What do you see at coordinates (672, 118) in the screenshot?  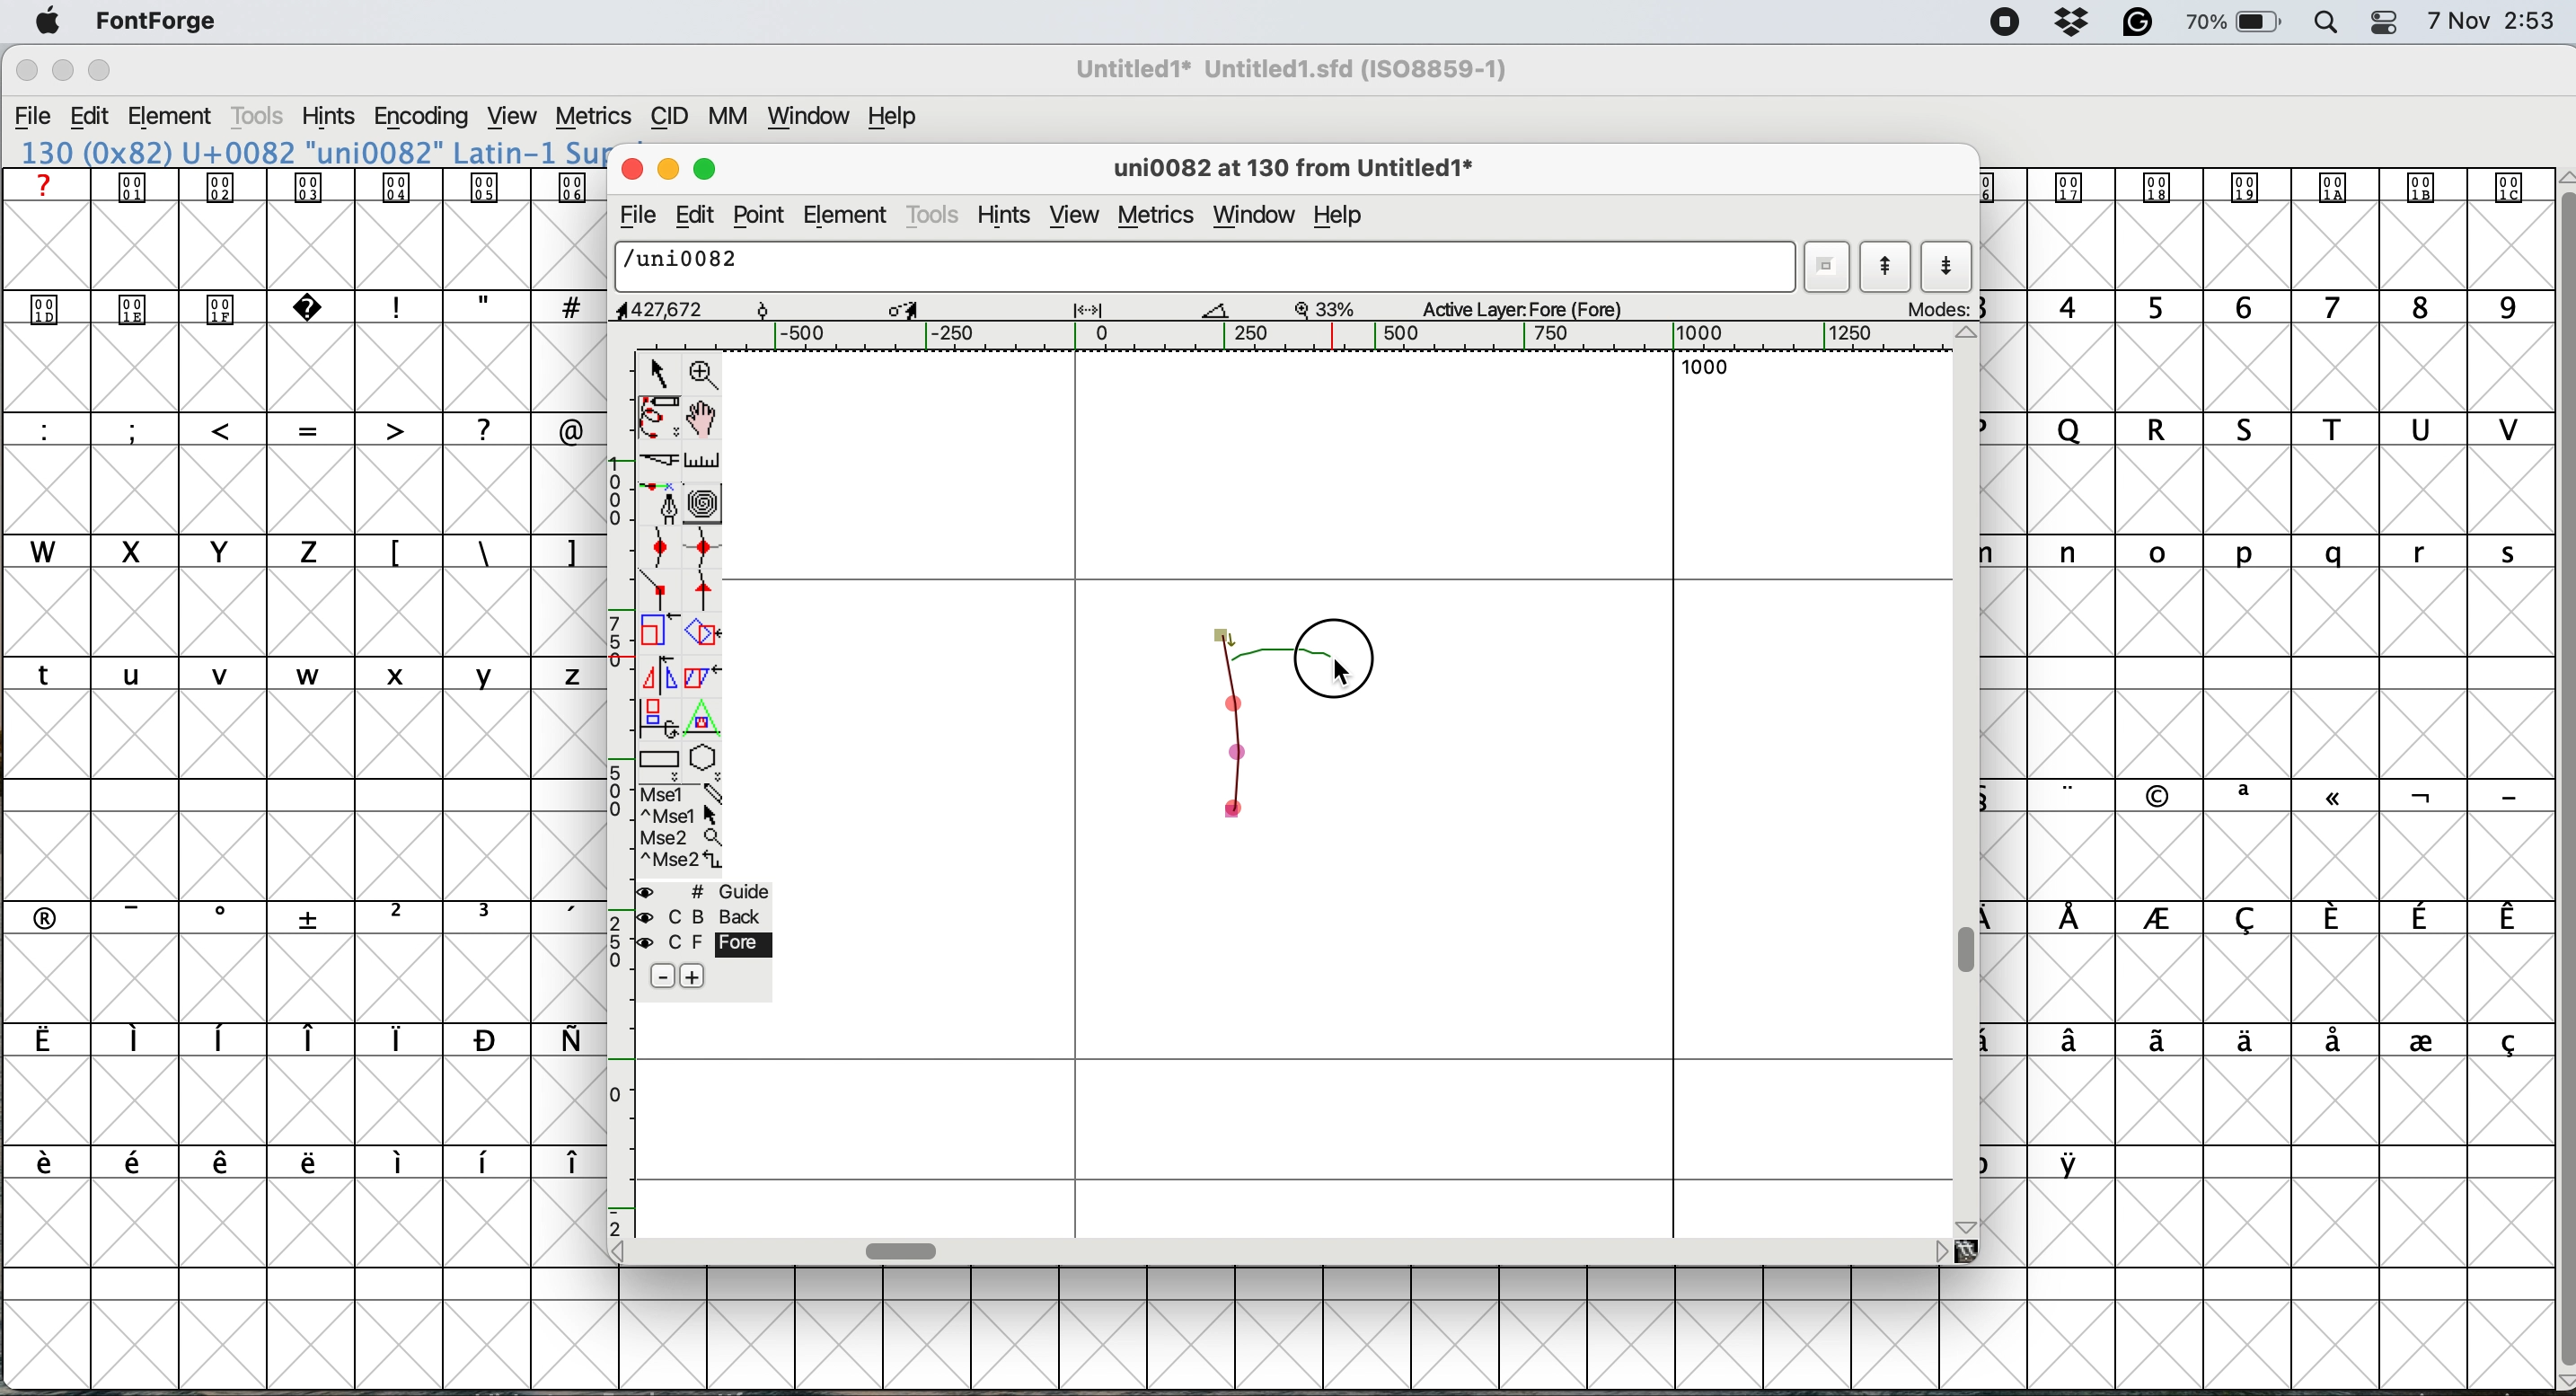 I see `cid` at bounding box center [672, 118].